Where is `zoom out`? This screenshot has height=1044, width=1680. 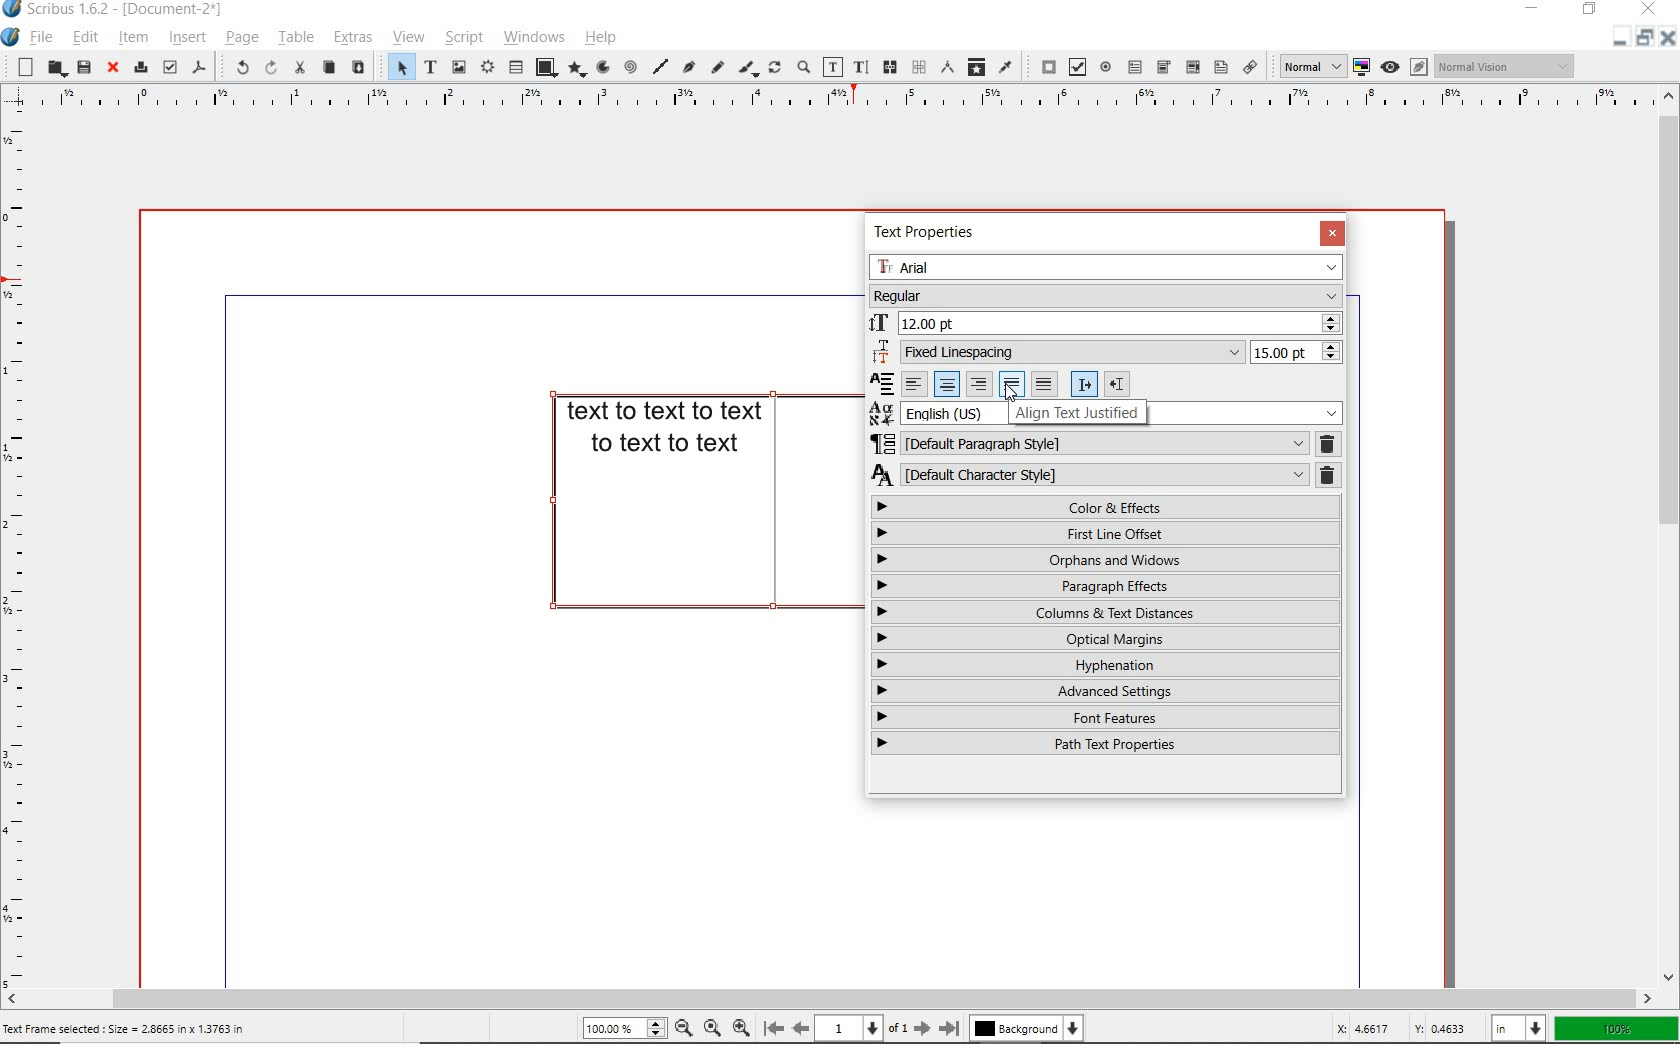 zoom out is located at coordinates (742, 1027).